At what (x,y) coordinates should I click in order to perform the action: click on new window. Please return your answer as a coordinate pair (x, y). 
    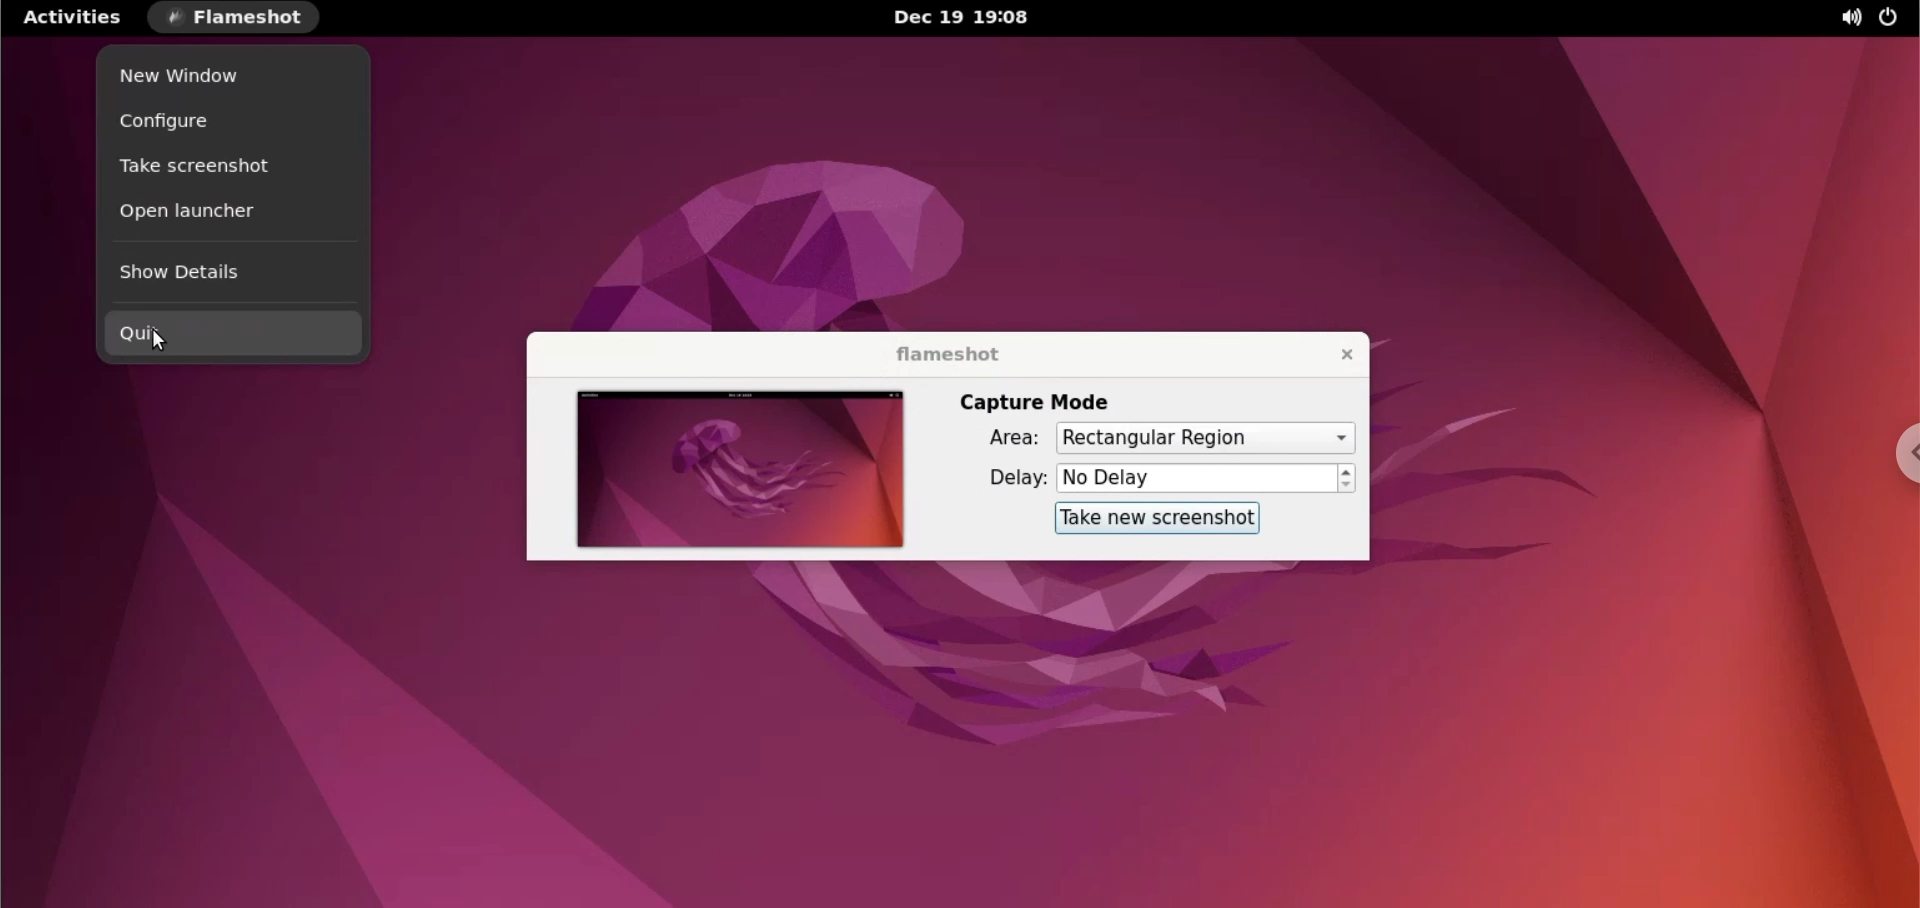
    Looking at the image, I should click on (232, 76).